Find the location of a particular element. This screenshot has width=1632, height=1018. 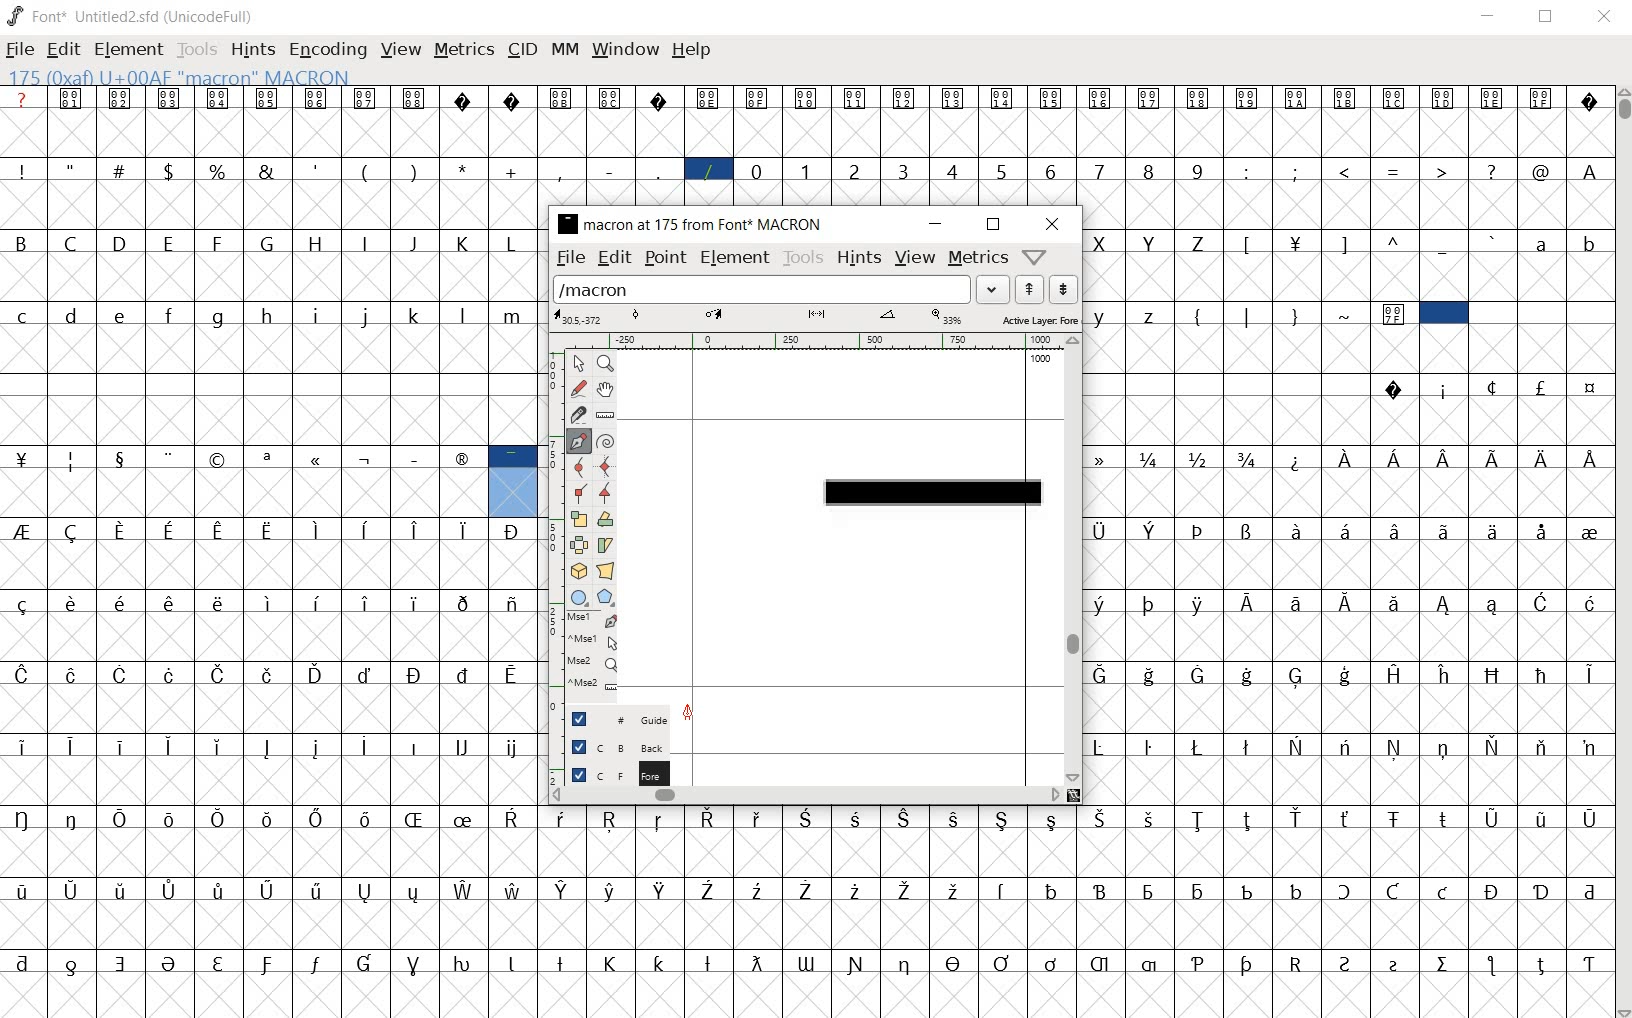

file is located at coordinates (568, 257).